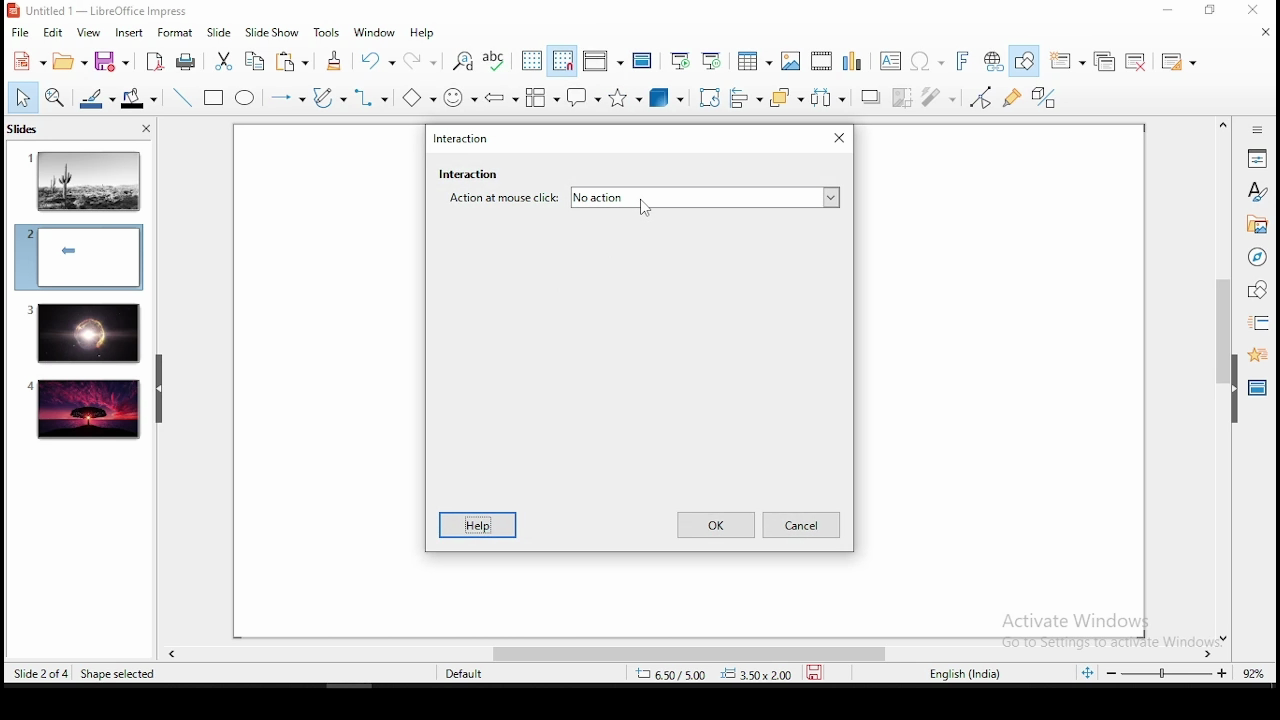 The height and width of the screenshot is (720, 1280). Describe the element at coordinates (114, 673) in the screenshot. I see `resize shape` at that location.